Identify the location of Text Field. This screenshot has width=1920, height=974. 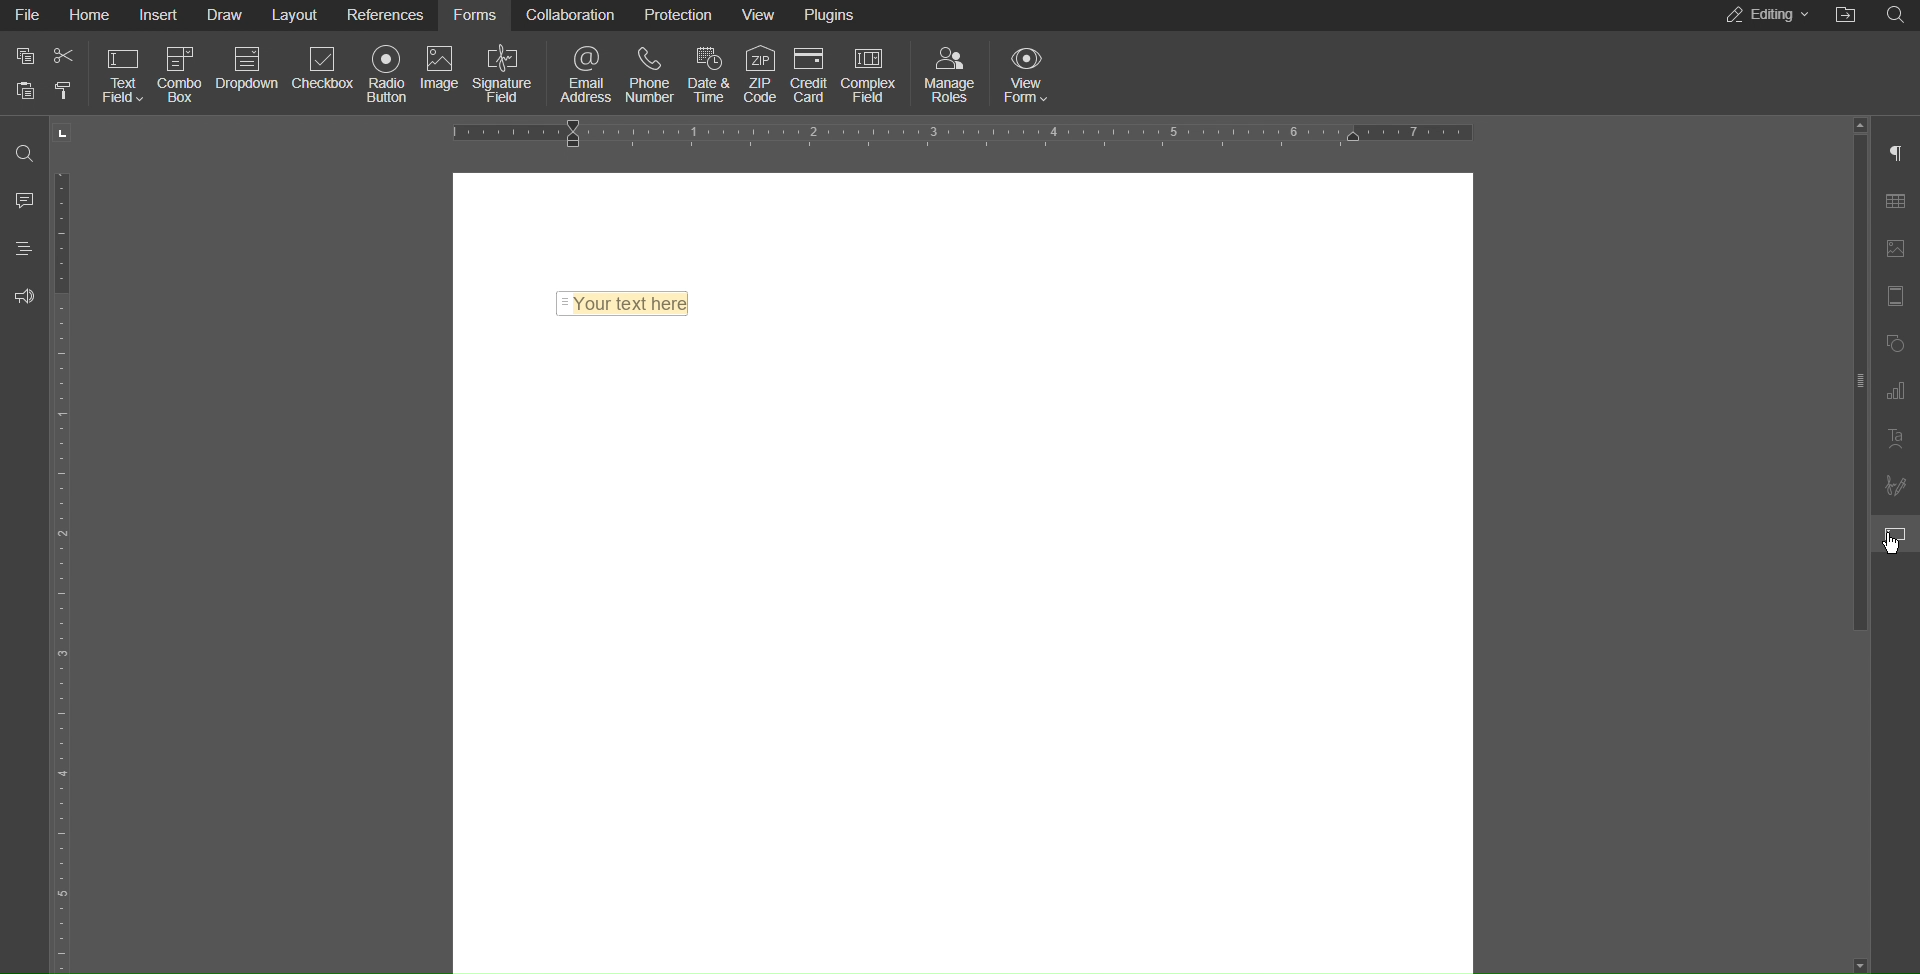
(120, 76).